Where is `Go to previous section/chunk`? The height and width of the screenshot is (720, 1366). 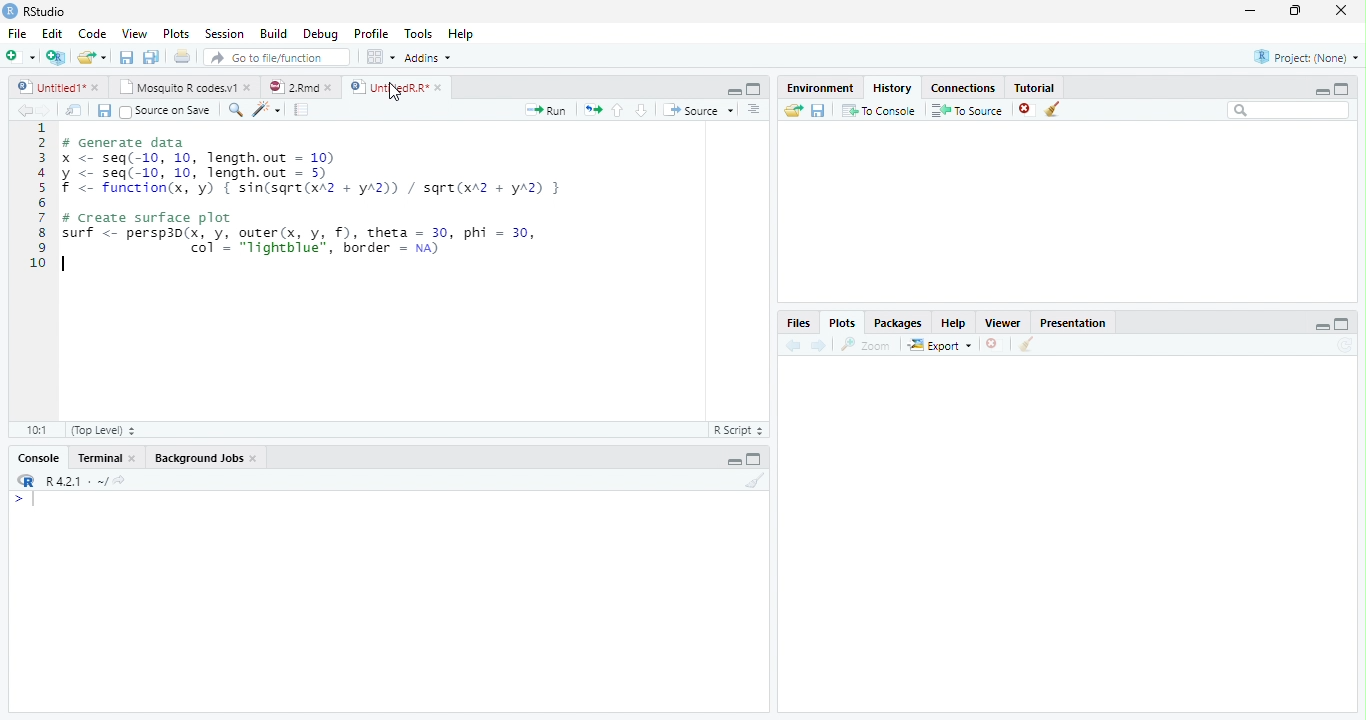
Go to previous section/chunk is located at coordinates (617, 110).